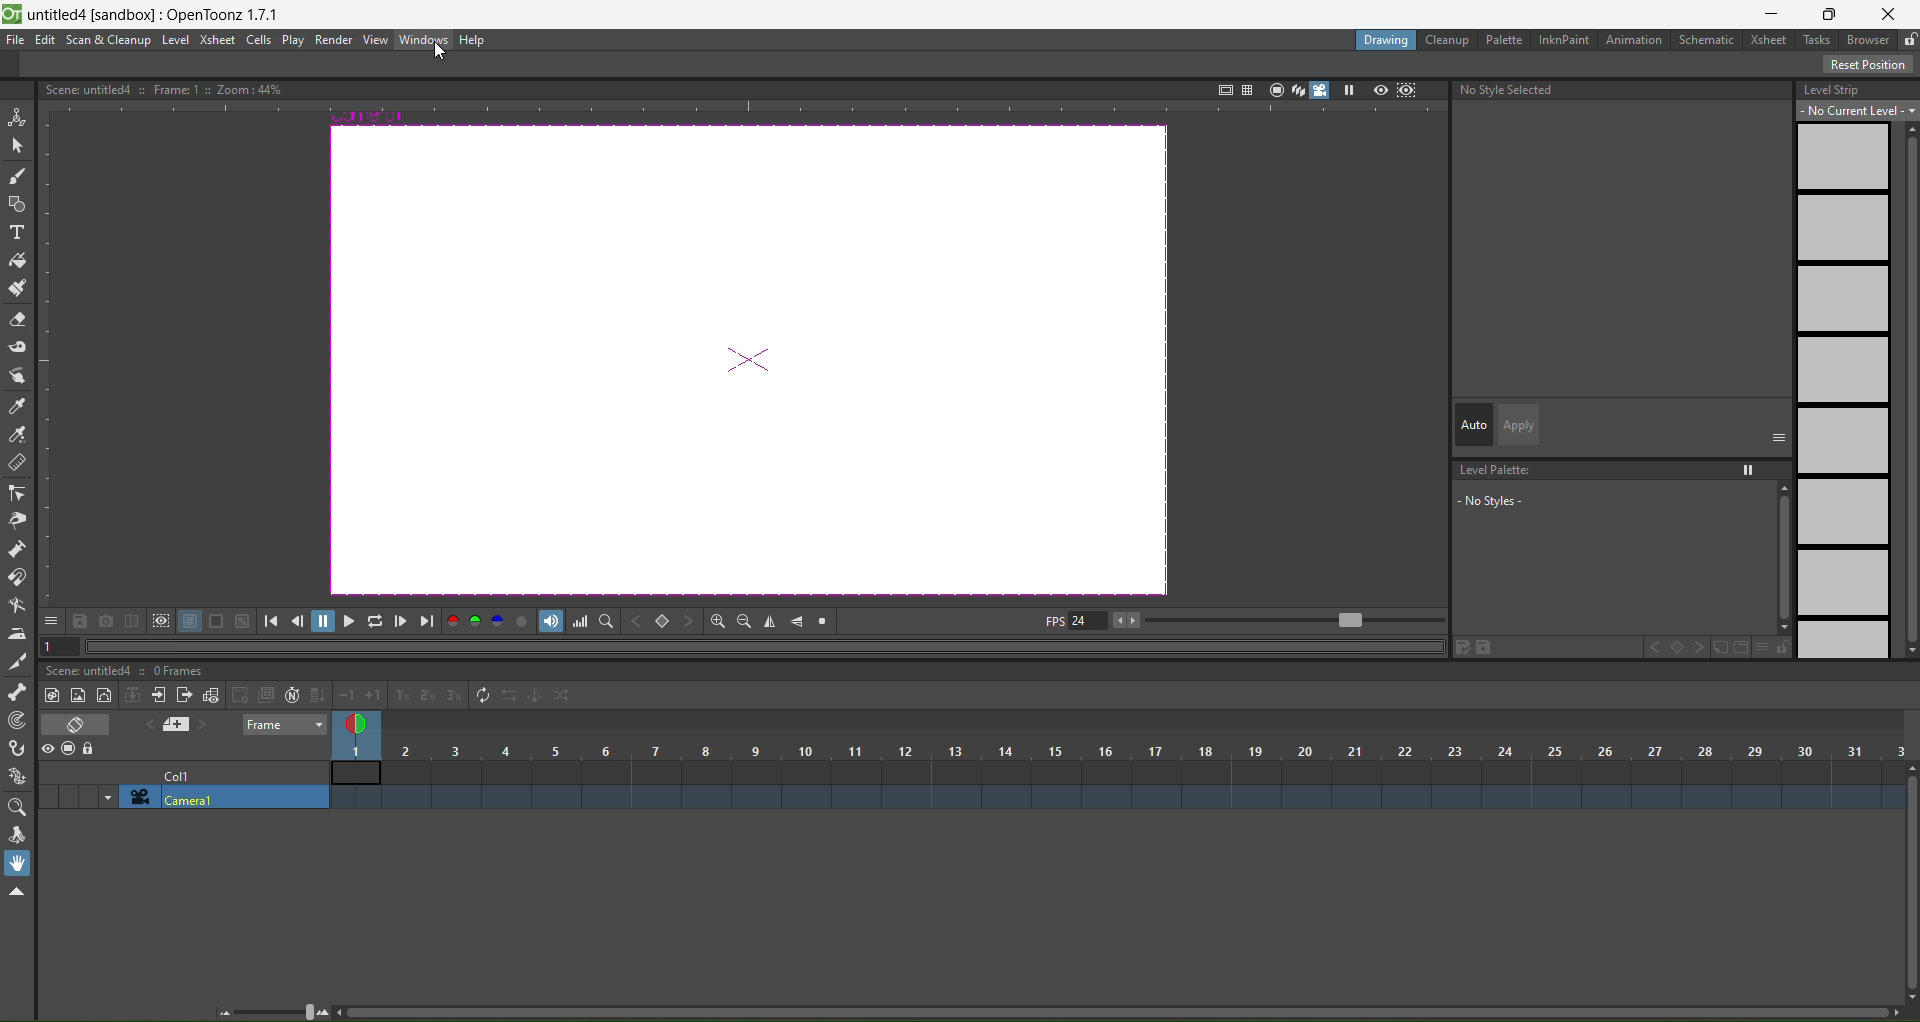 Image resolution: width=1920 pixels, height=1022 pixels. What do you see at coordinates (717, 620) in the screenshot?
I see `zoomin` at bounding box center [717, 620].